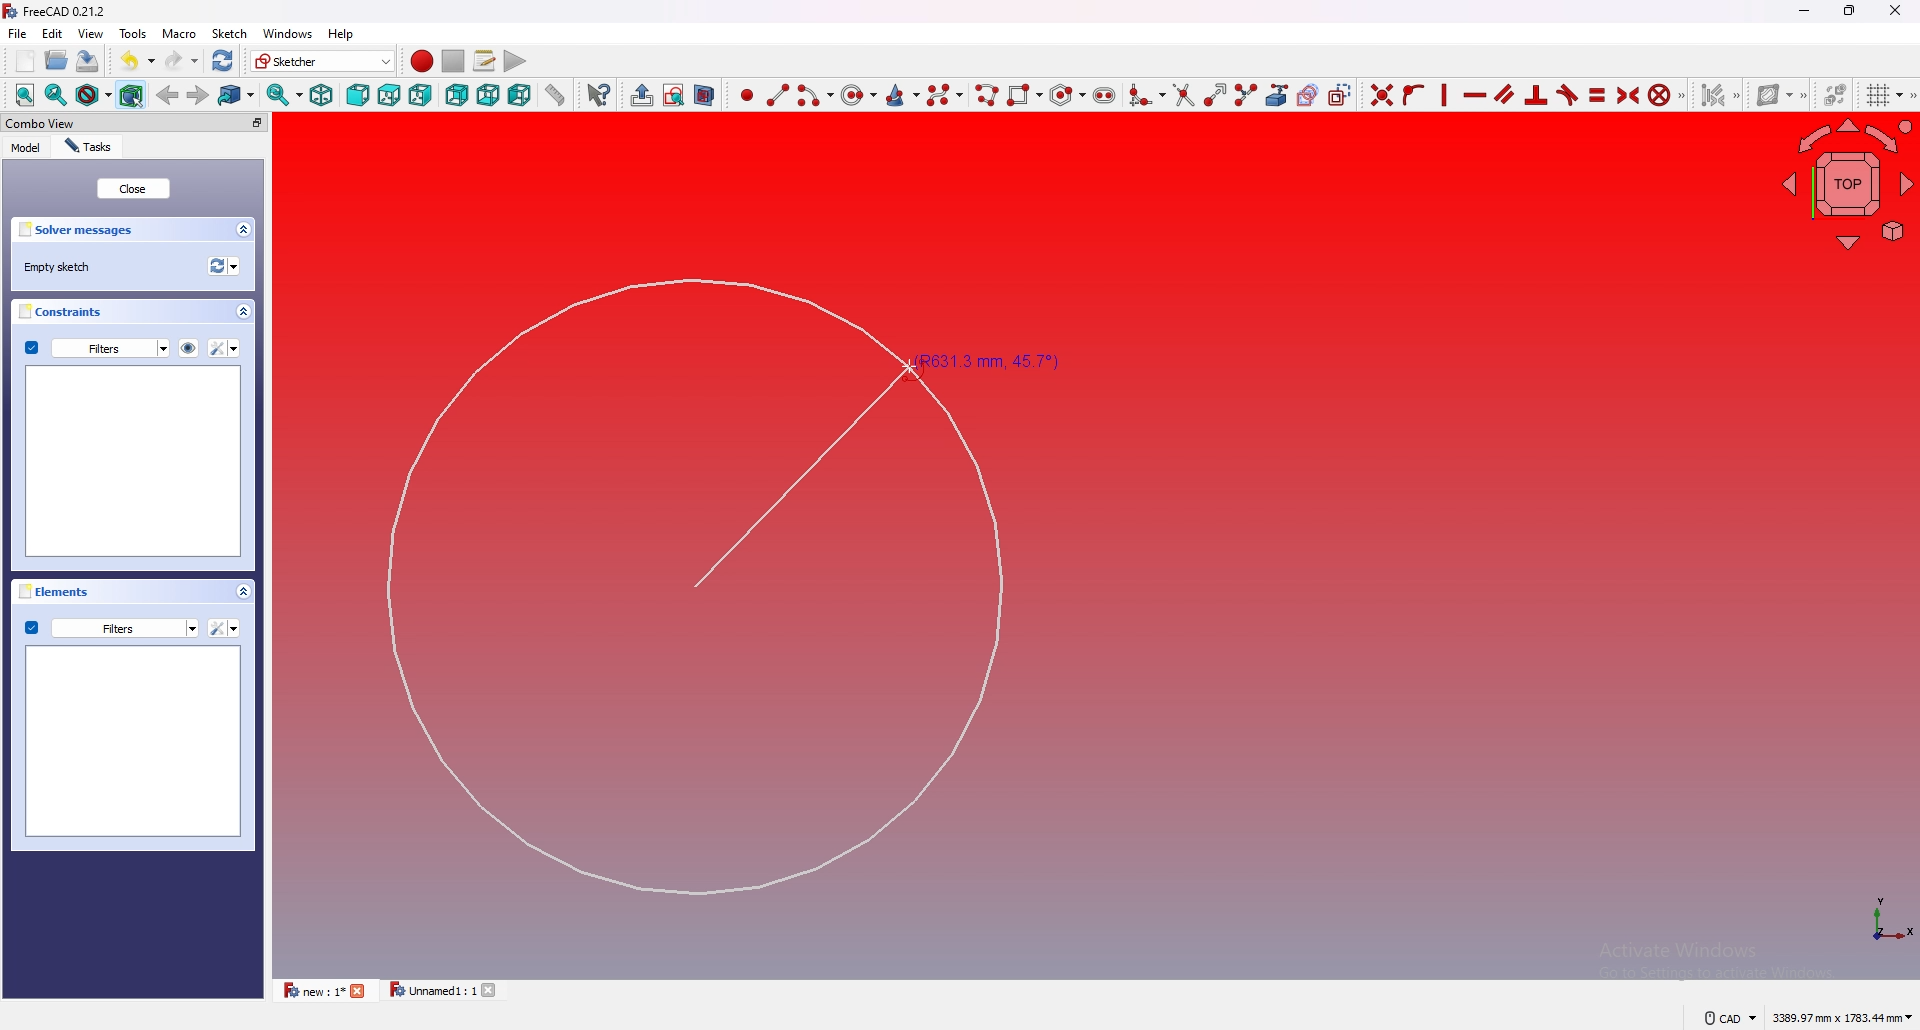  What do you see at coordinates (1629, 93) in the screenshot?
I see `constrain symmetrical` at bounding box center [1629, 93].